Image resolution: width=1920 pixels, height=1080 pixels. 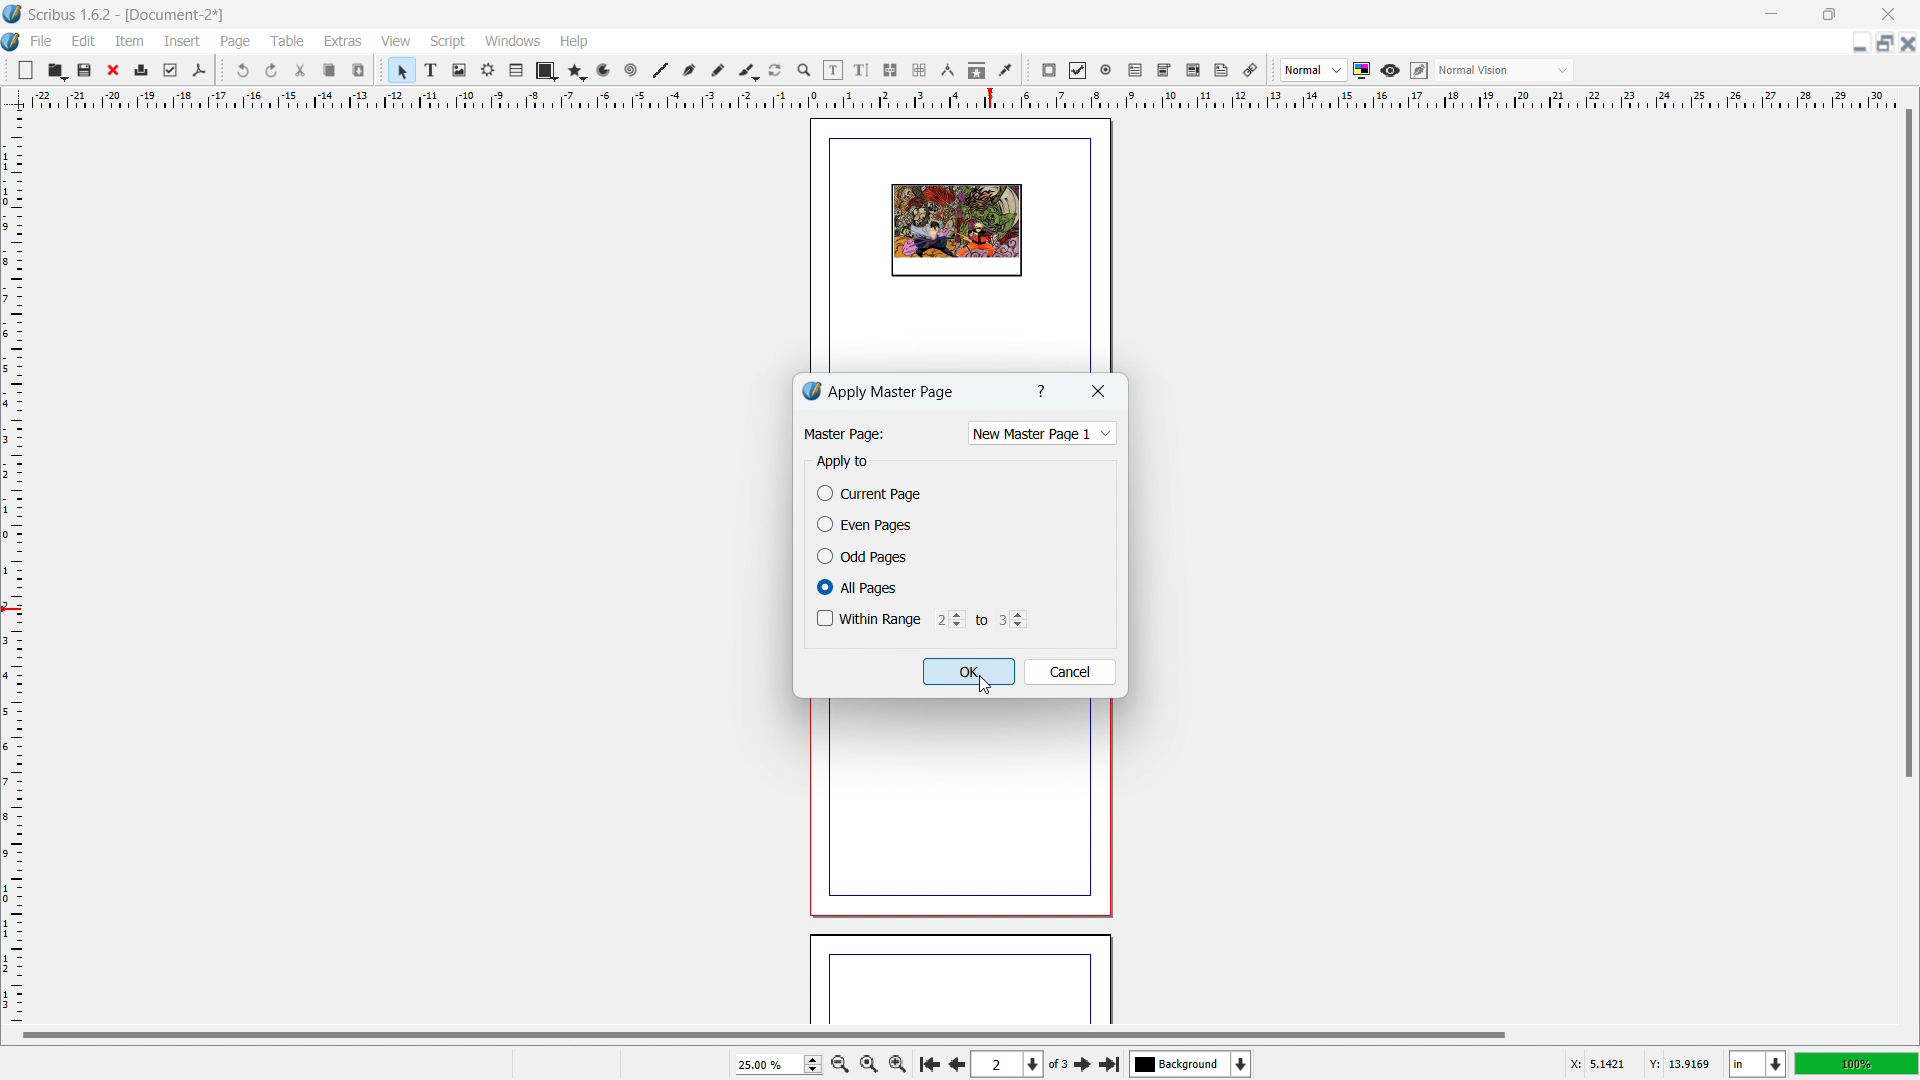 What do you see at coordinates (977, 70) in the screenshot?
I see `copy item properties` at bounding box center [977, 70].